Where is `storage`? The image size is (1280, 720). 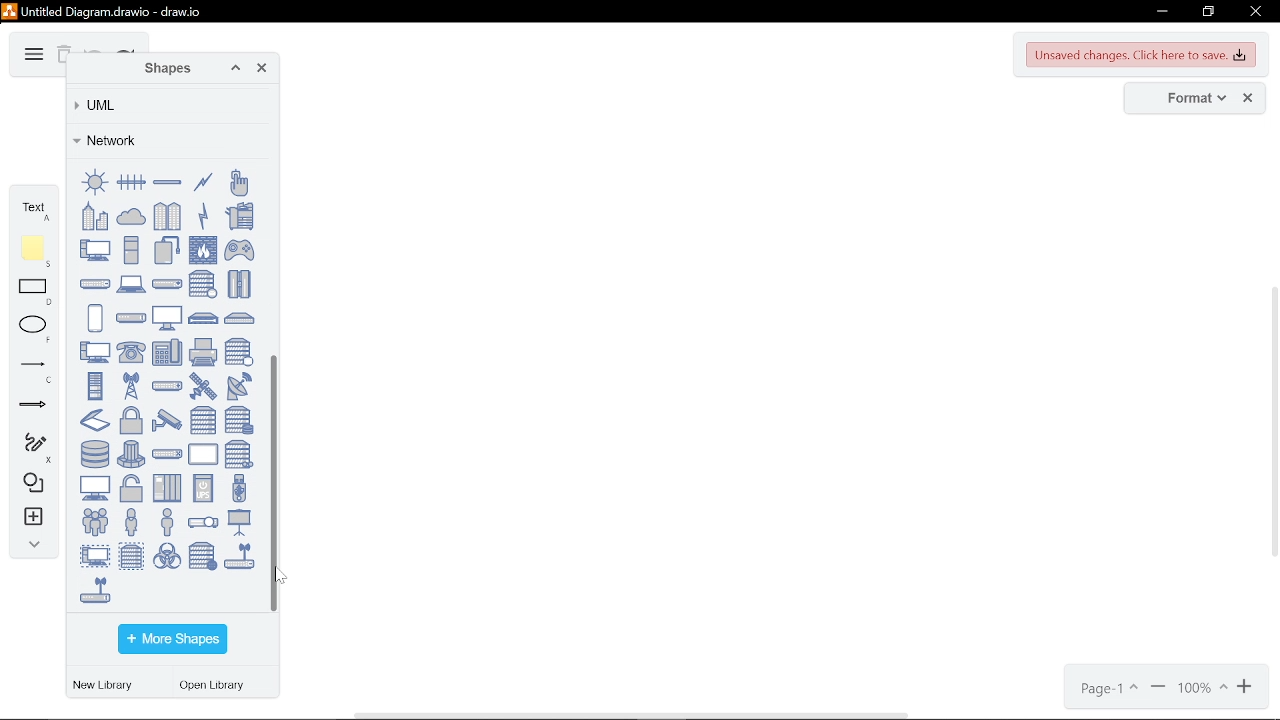
storage is located at coordinates (95, 454).